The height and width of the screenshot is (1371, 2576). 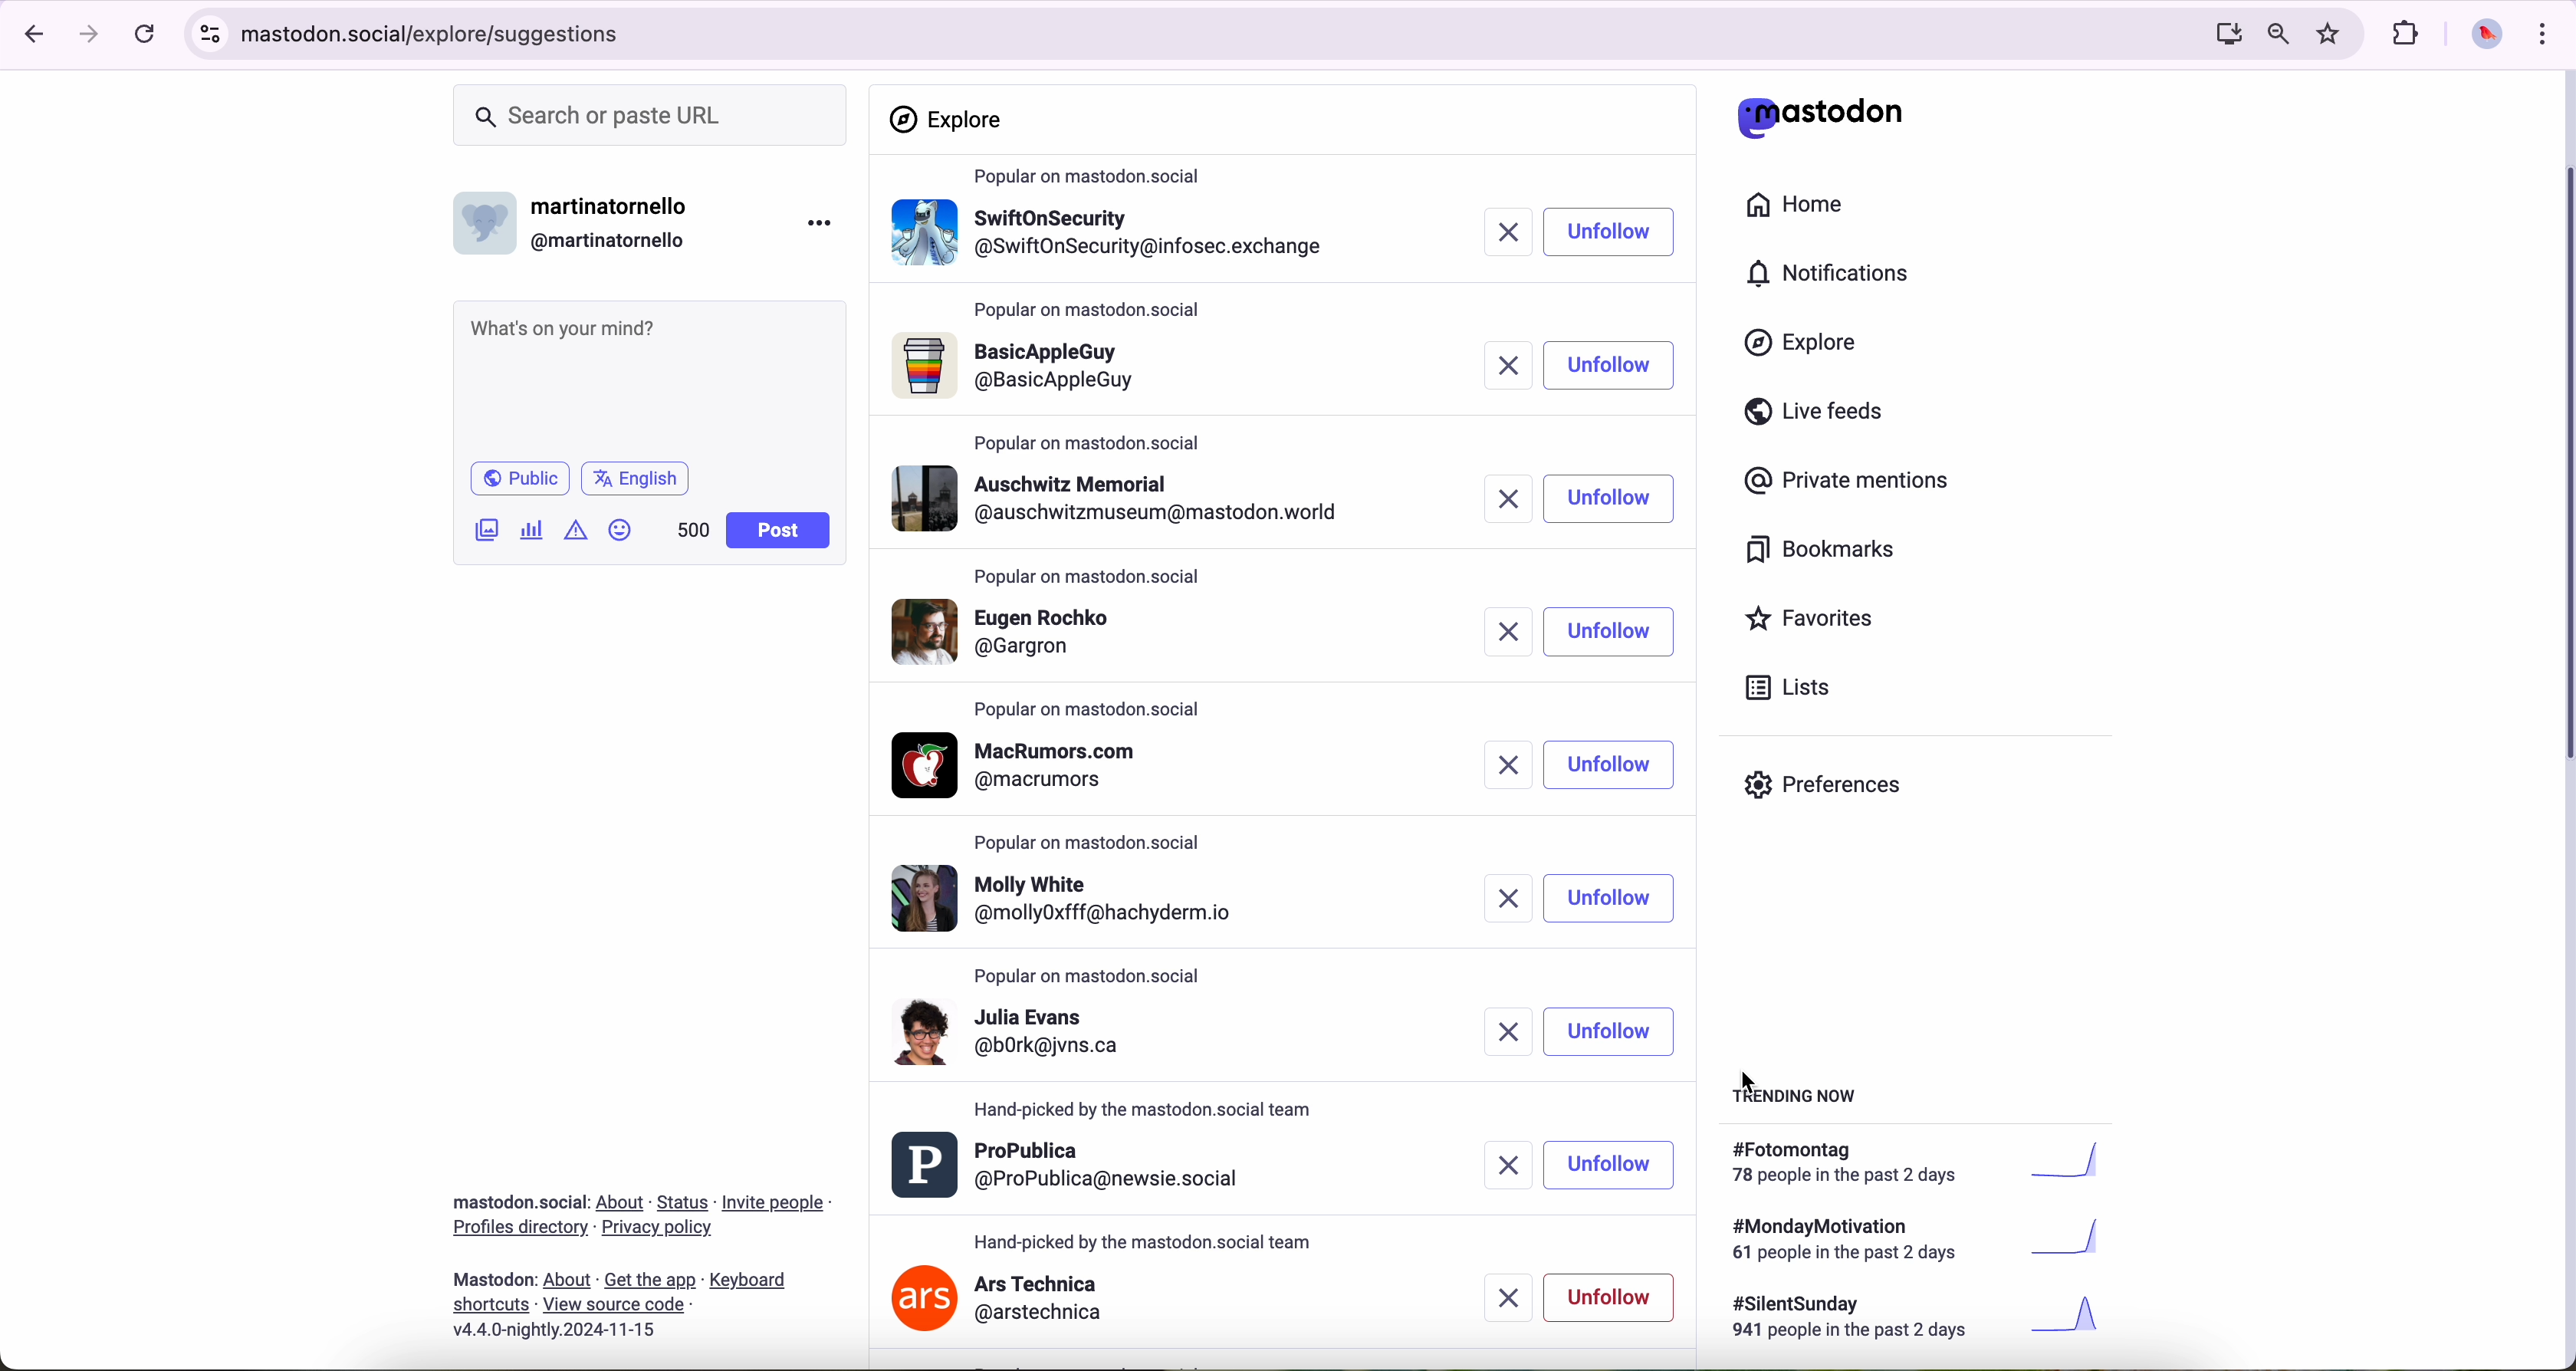 I want to click on what's on your mind?, so click(x=647, y=377).